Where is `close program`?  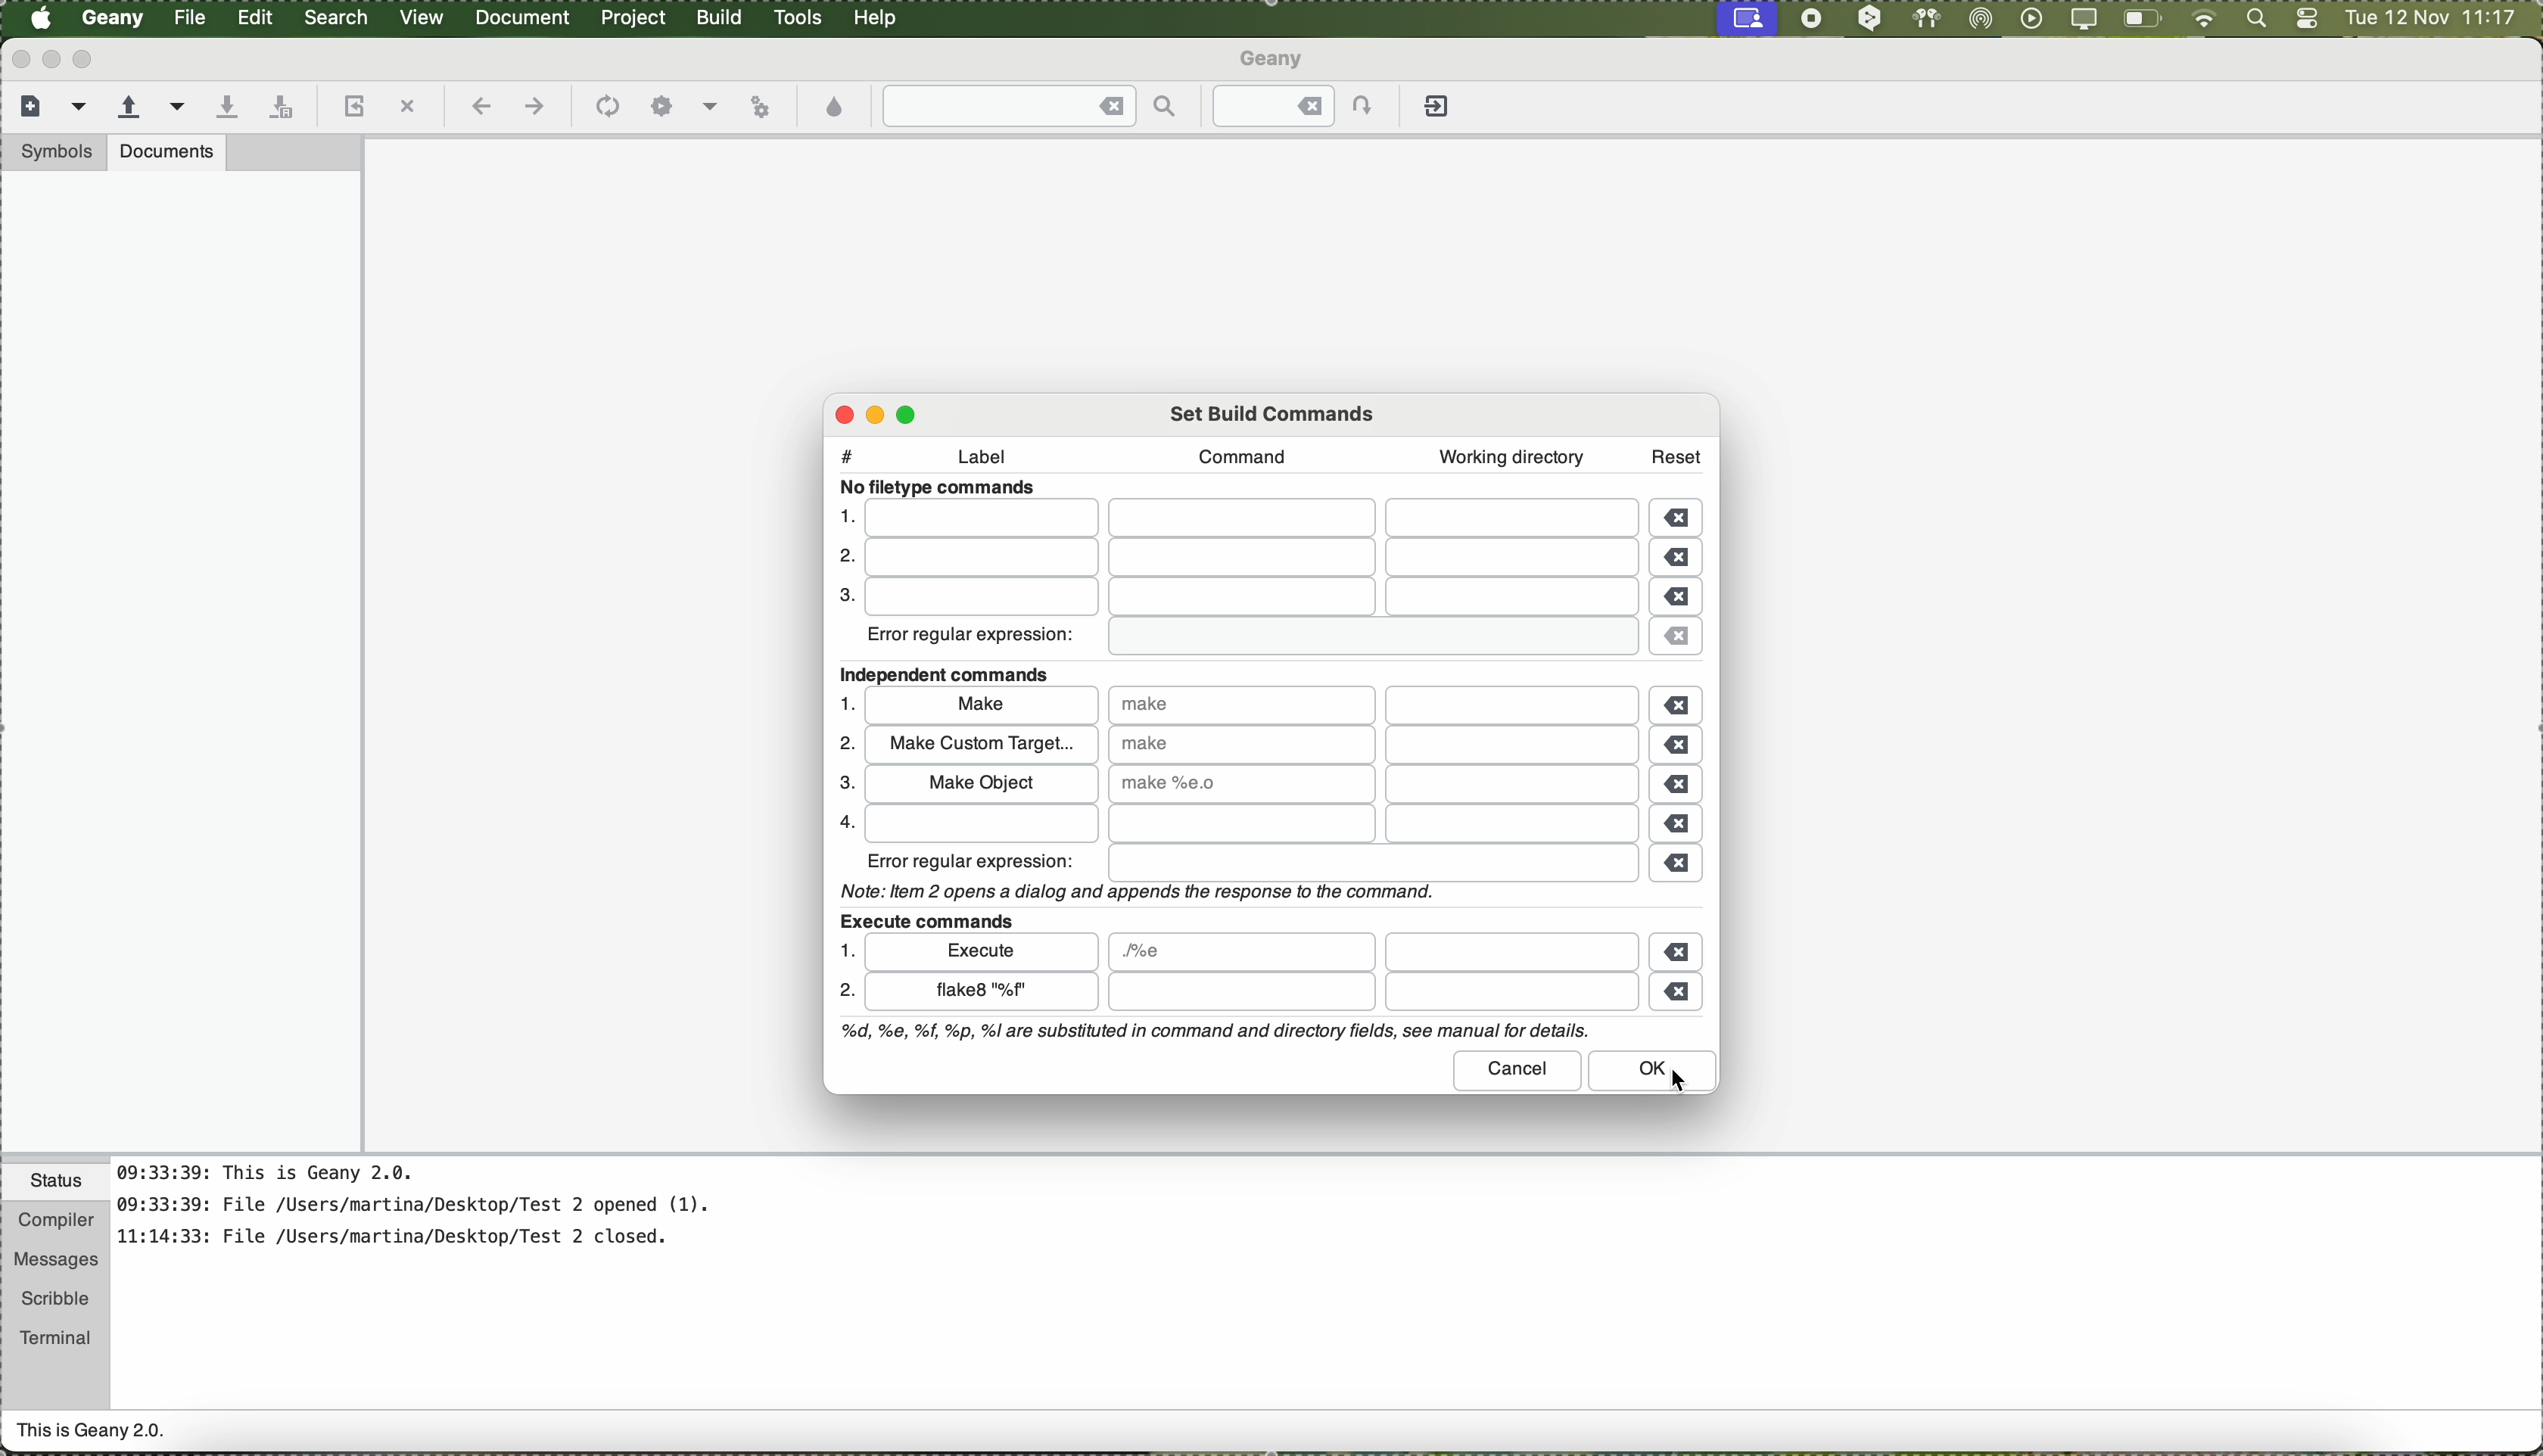 close program is located at coordinates (17, 58).